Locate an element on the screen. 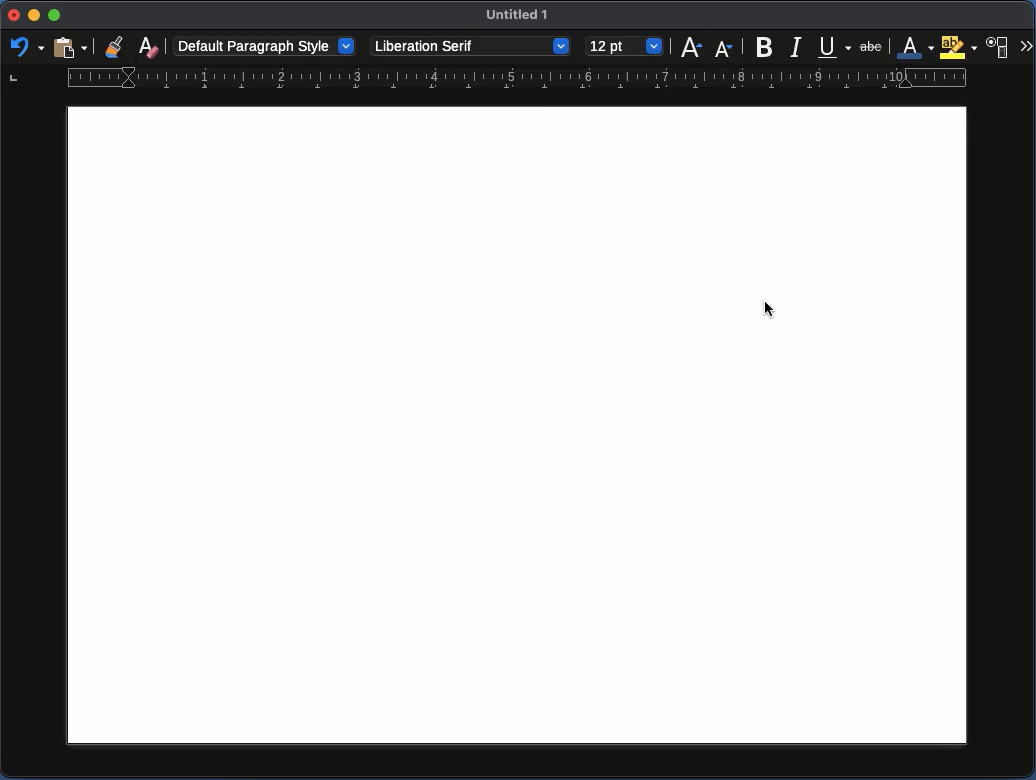 The width and height of the screenshot is (1036, 780). Size is located at coordinates (624, 47).